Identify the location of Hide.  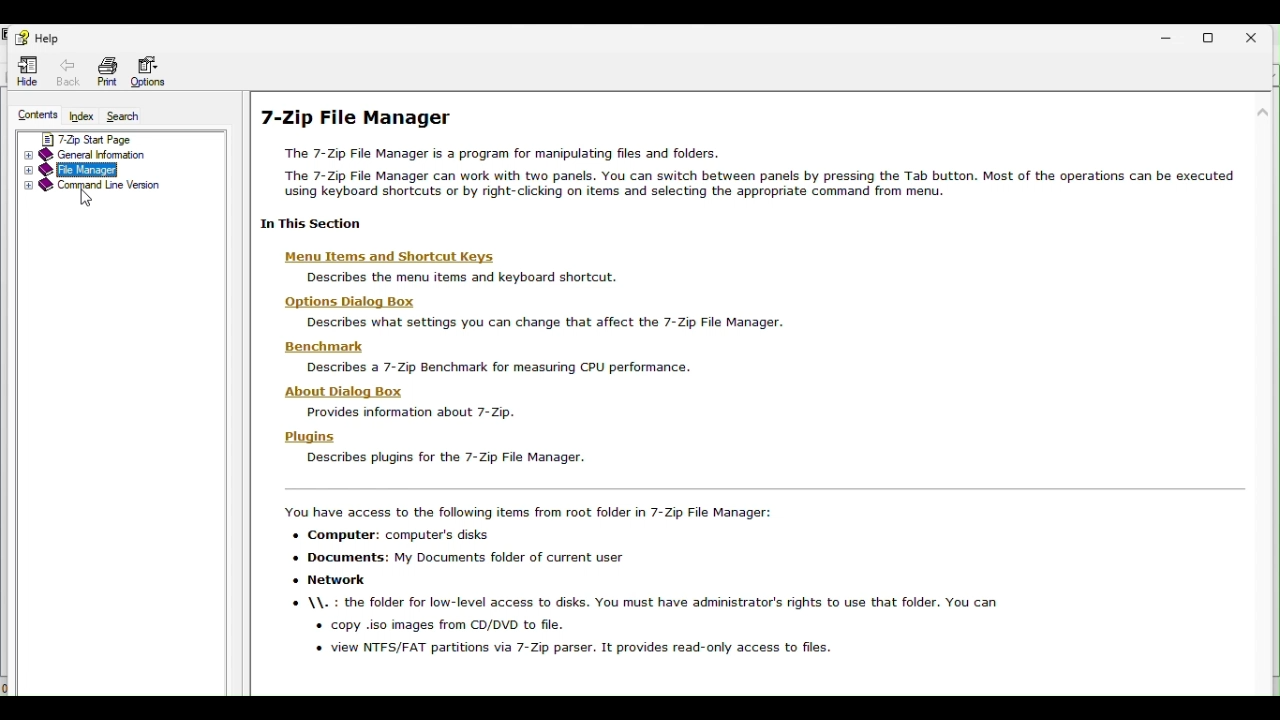
(24, 70).